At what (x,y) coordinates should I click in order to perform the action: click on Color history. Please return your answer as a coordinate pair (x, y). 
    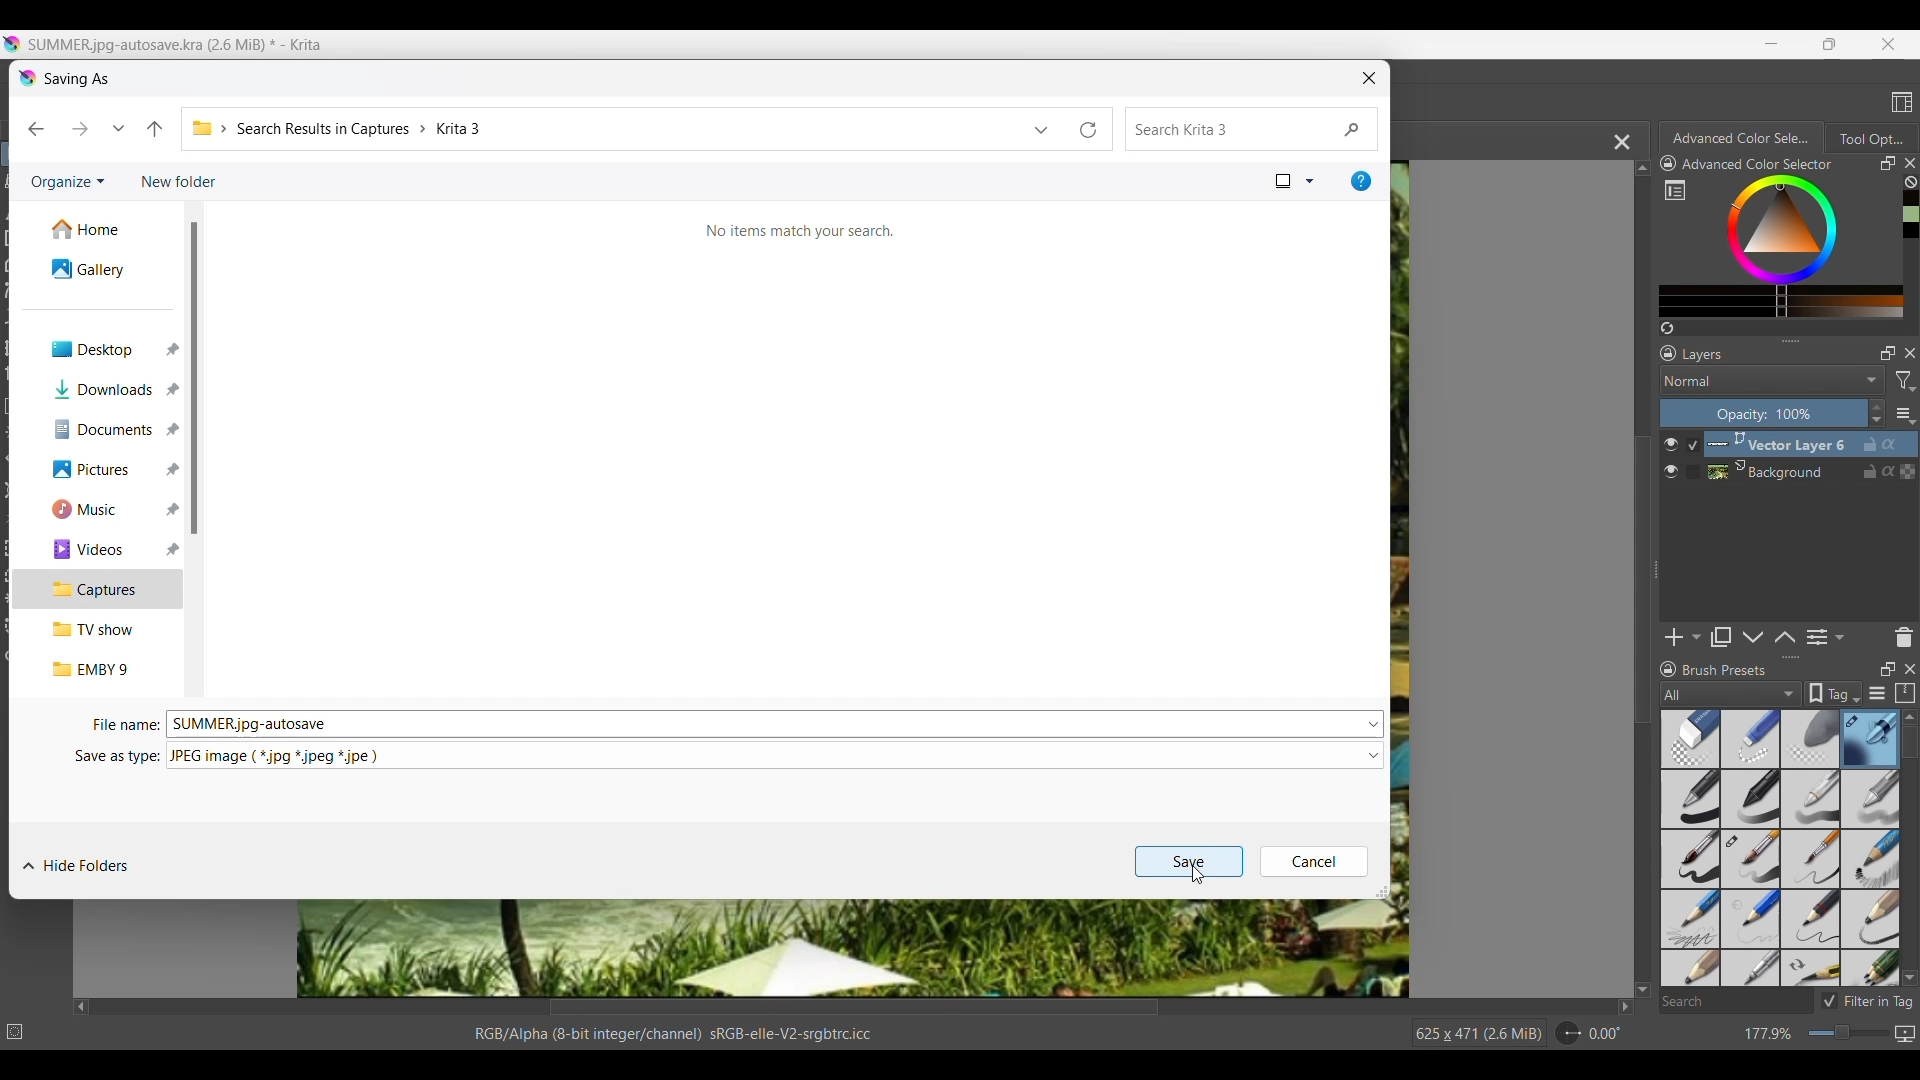
    Looking at the image, I should click on (1913, 215).